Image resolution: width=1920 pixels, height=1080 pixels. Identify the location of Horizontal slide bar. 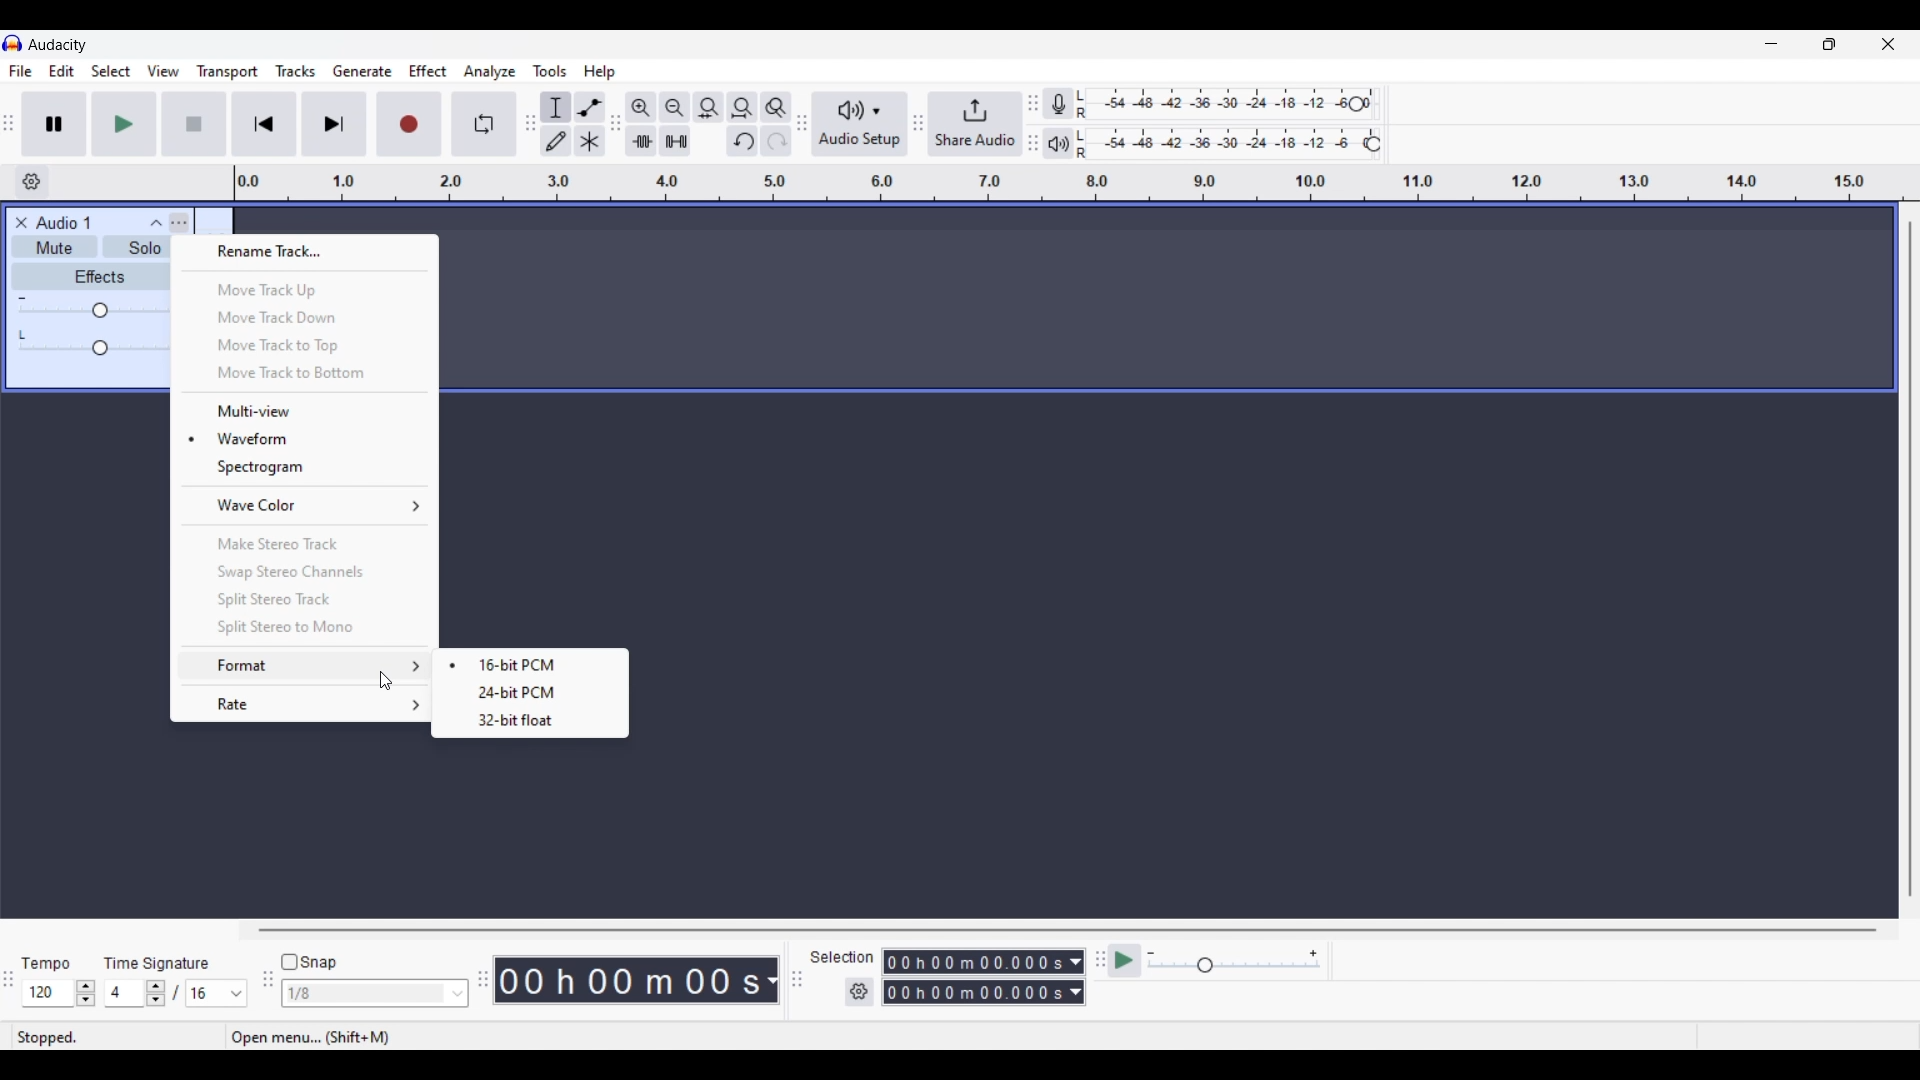
(1068, 930).